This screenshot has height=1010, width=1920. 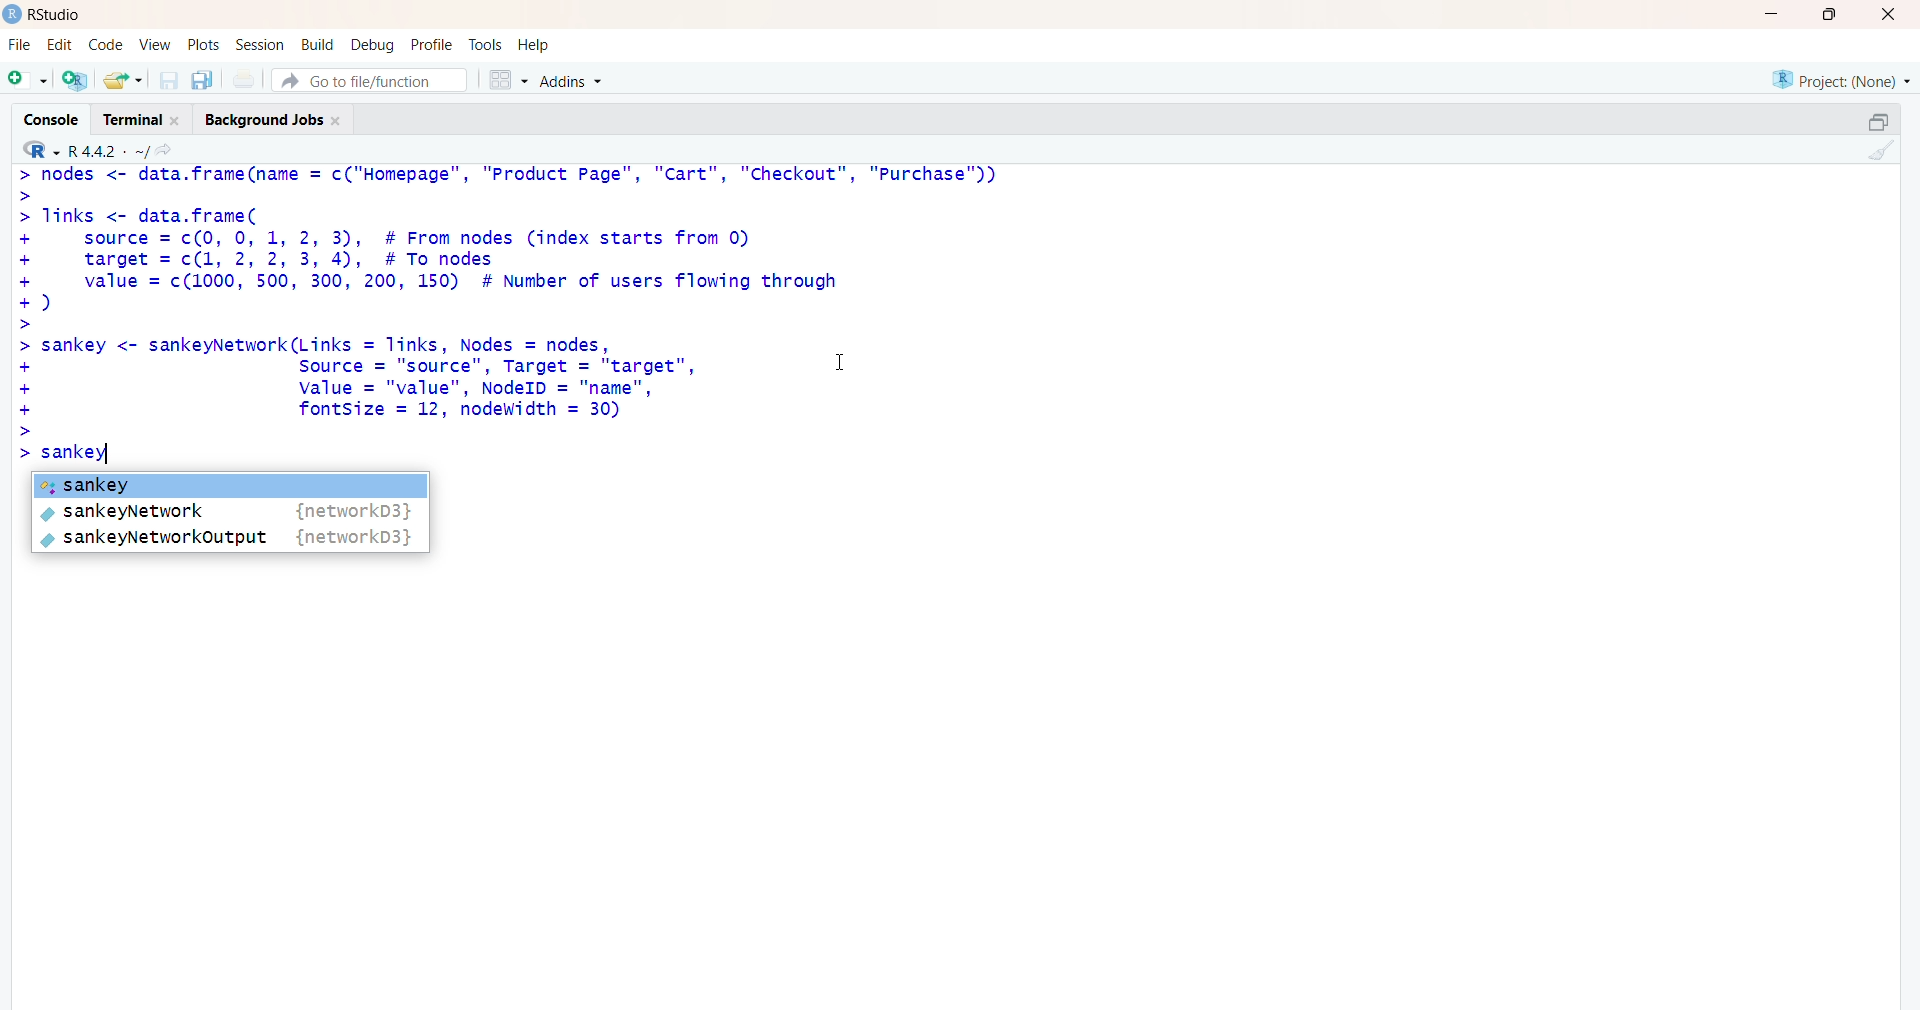 I want to click on tools, so click(x=486, y=42).